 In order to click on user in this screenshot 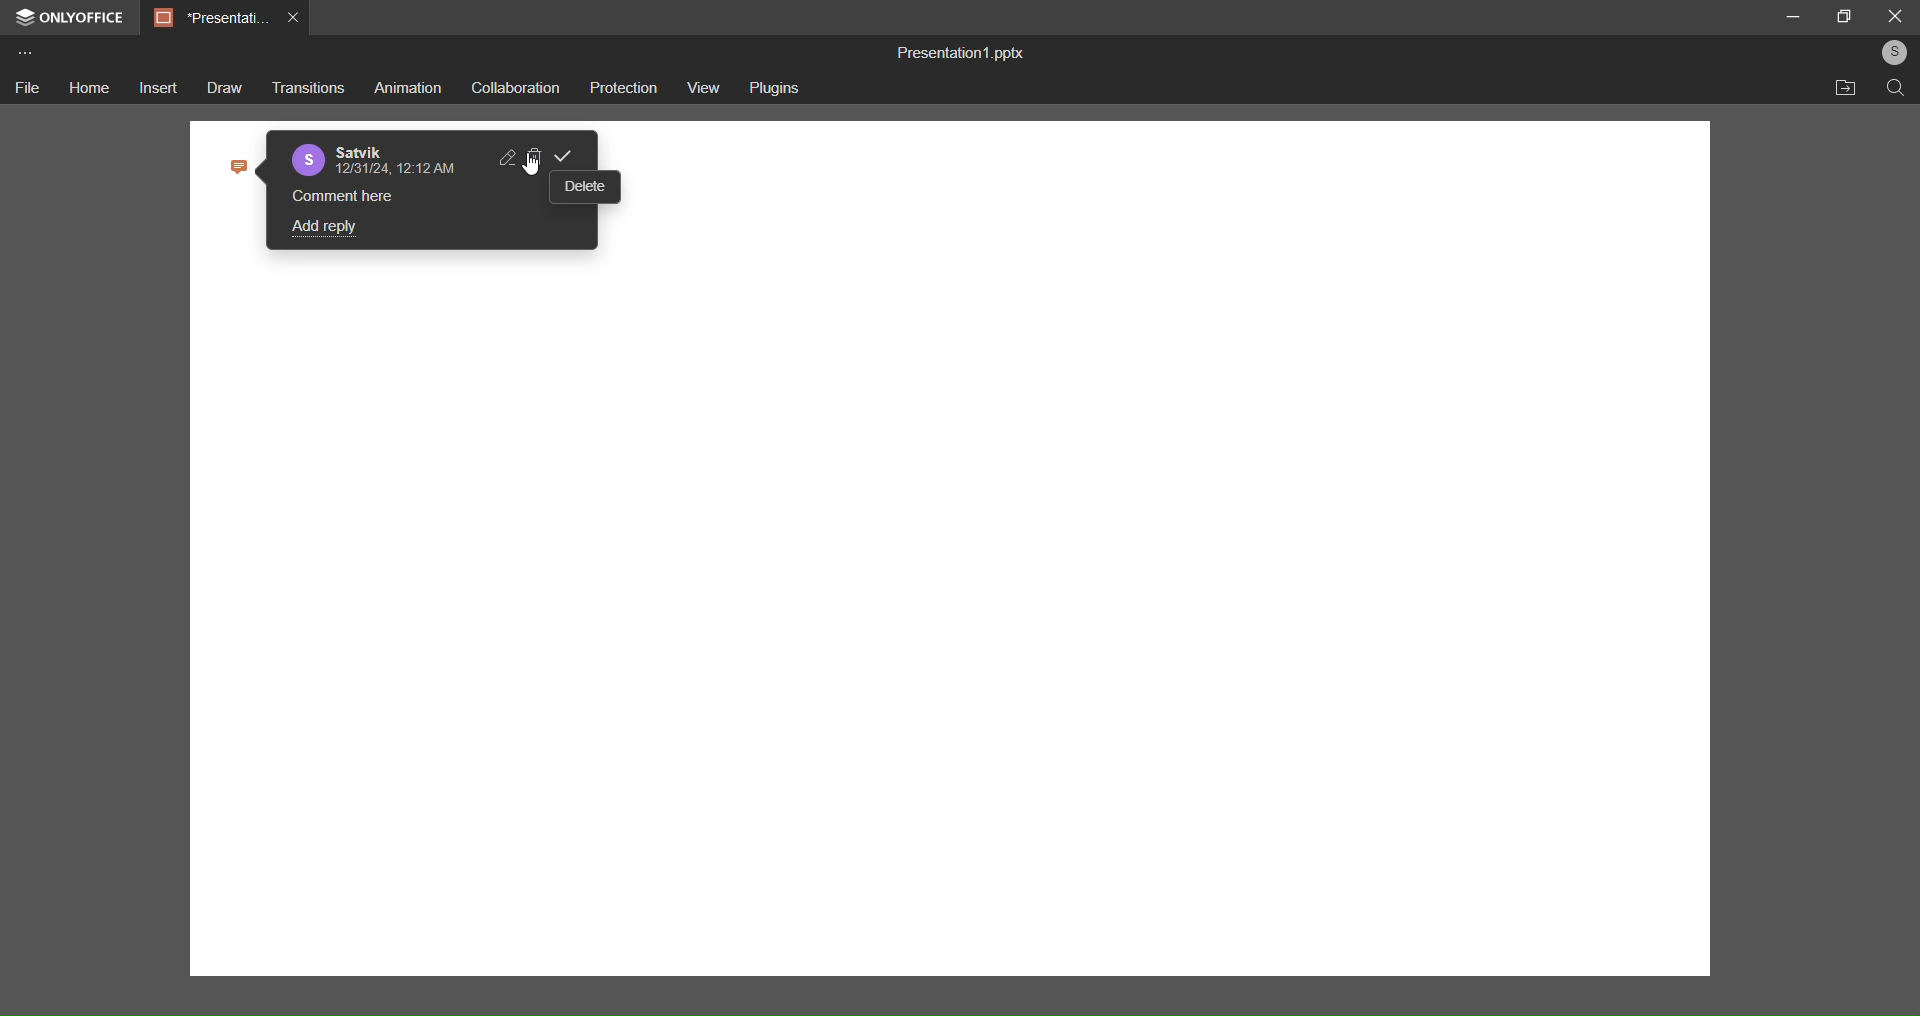, I will do `click(1890, 54)`.